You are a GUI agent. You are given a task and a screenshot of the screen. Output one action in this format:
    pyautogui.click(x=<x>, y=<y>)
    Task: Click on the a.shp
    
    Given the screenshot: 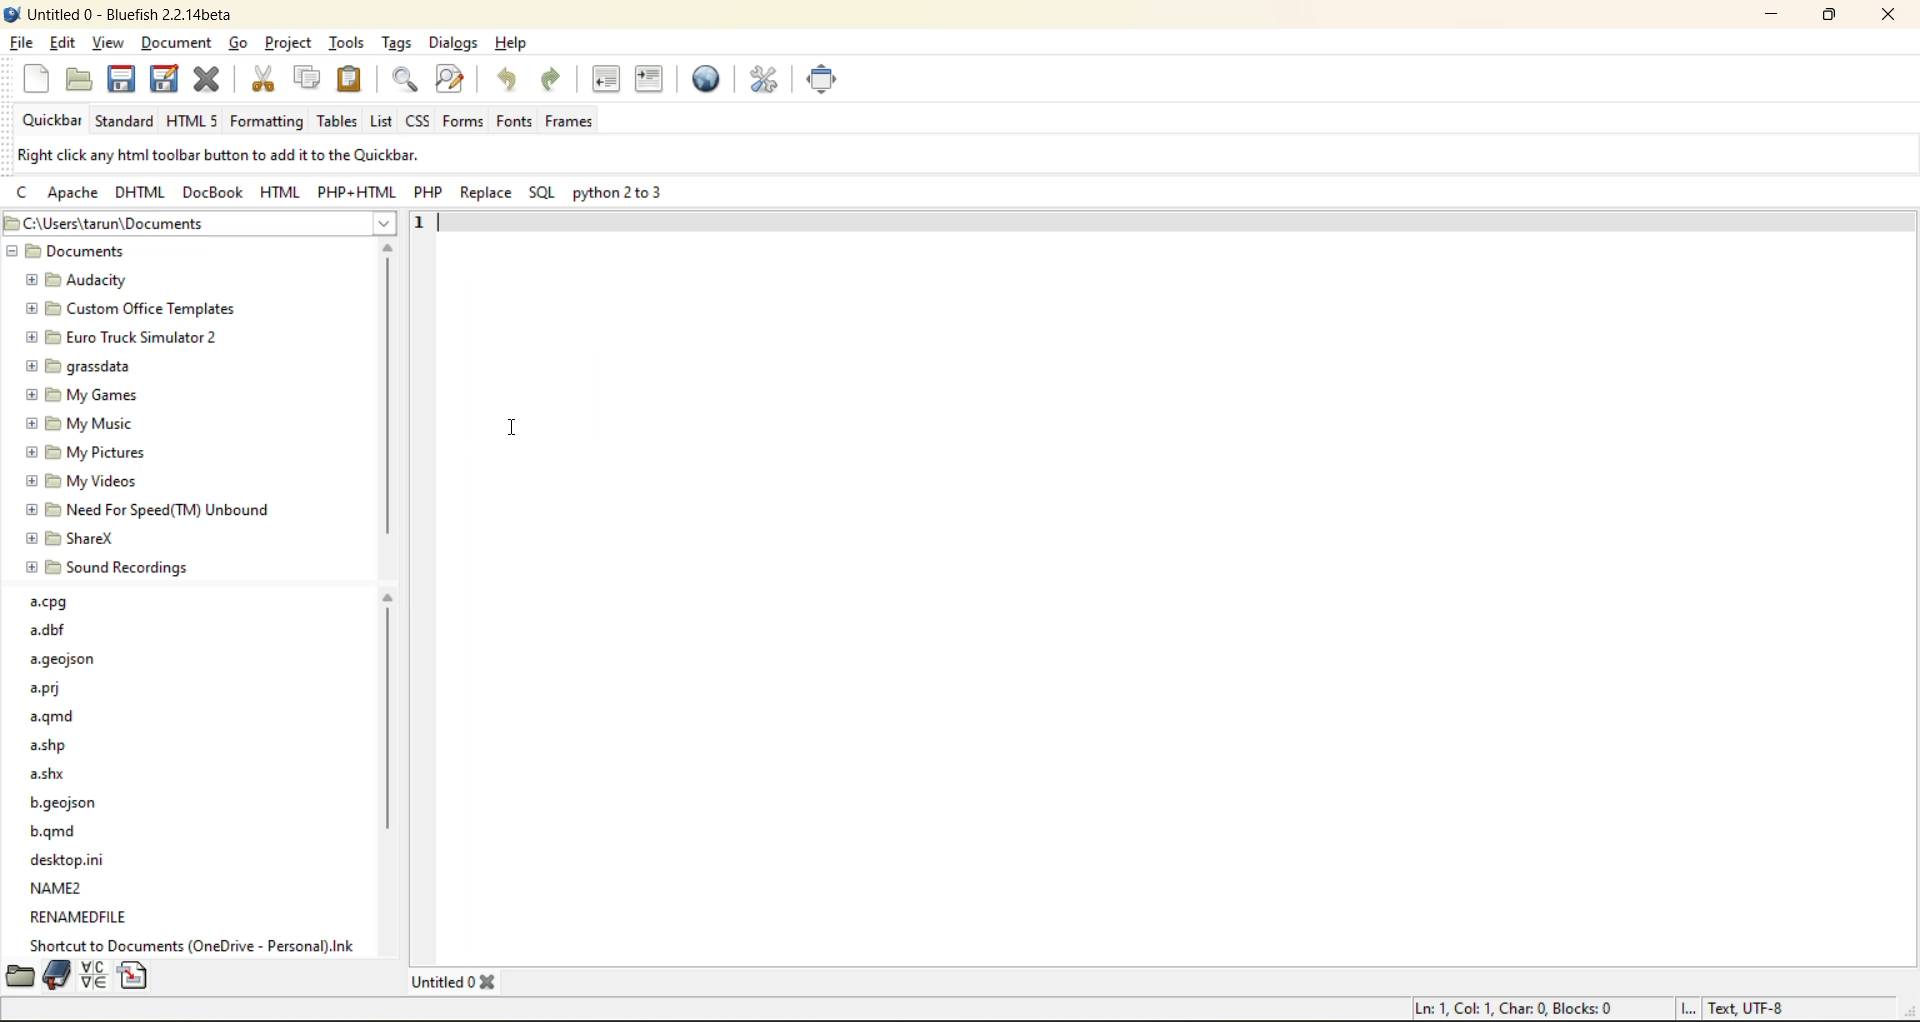 What is the action you would take?
    pyautogui.click(x=52, y=745)
    